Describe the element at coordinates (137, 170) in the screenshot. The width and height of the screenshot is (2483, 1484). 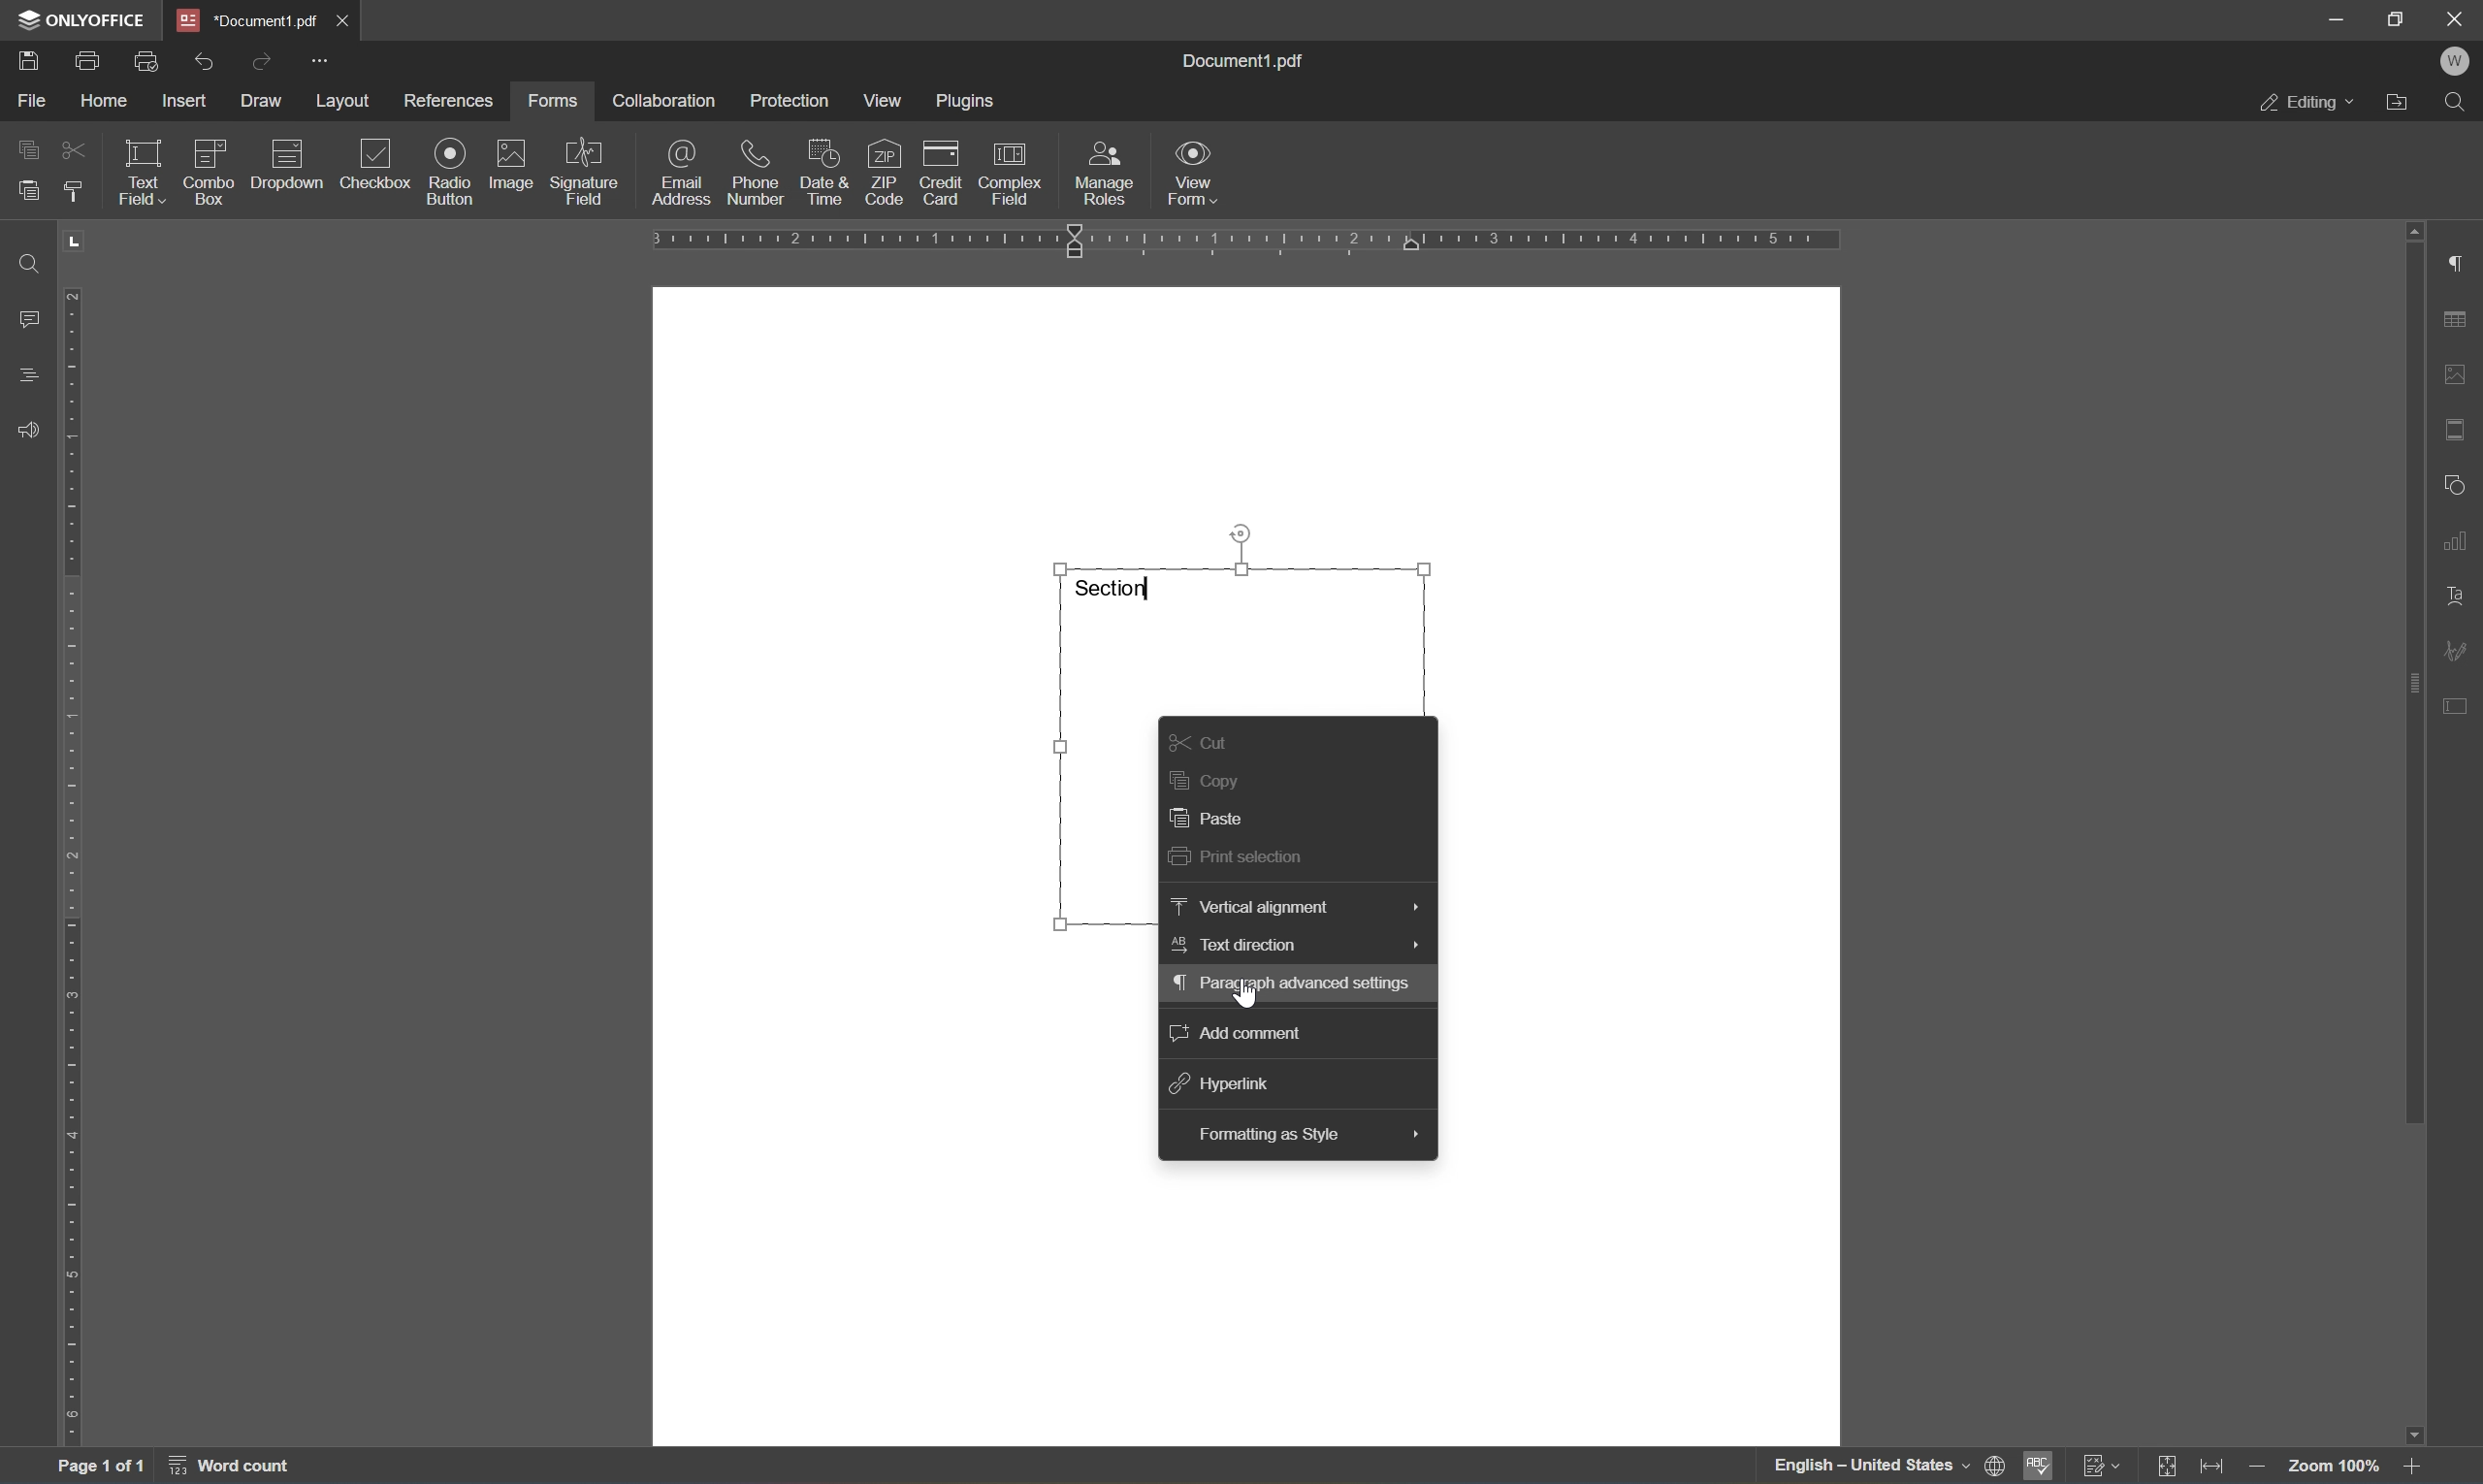
I see `text field` at that location.